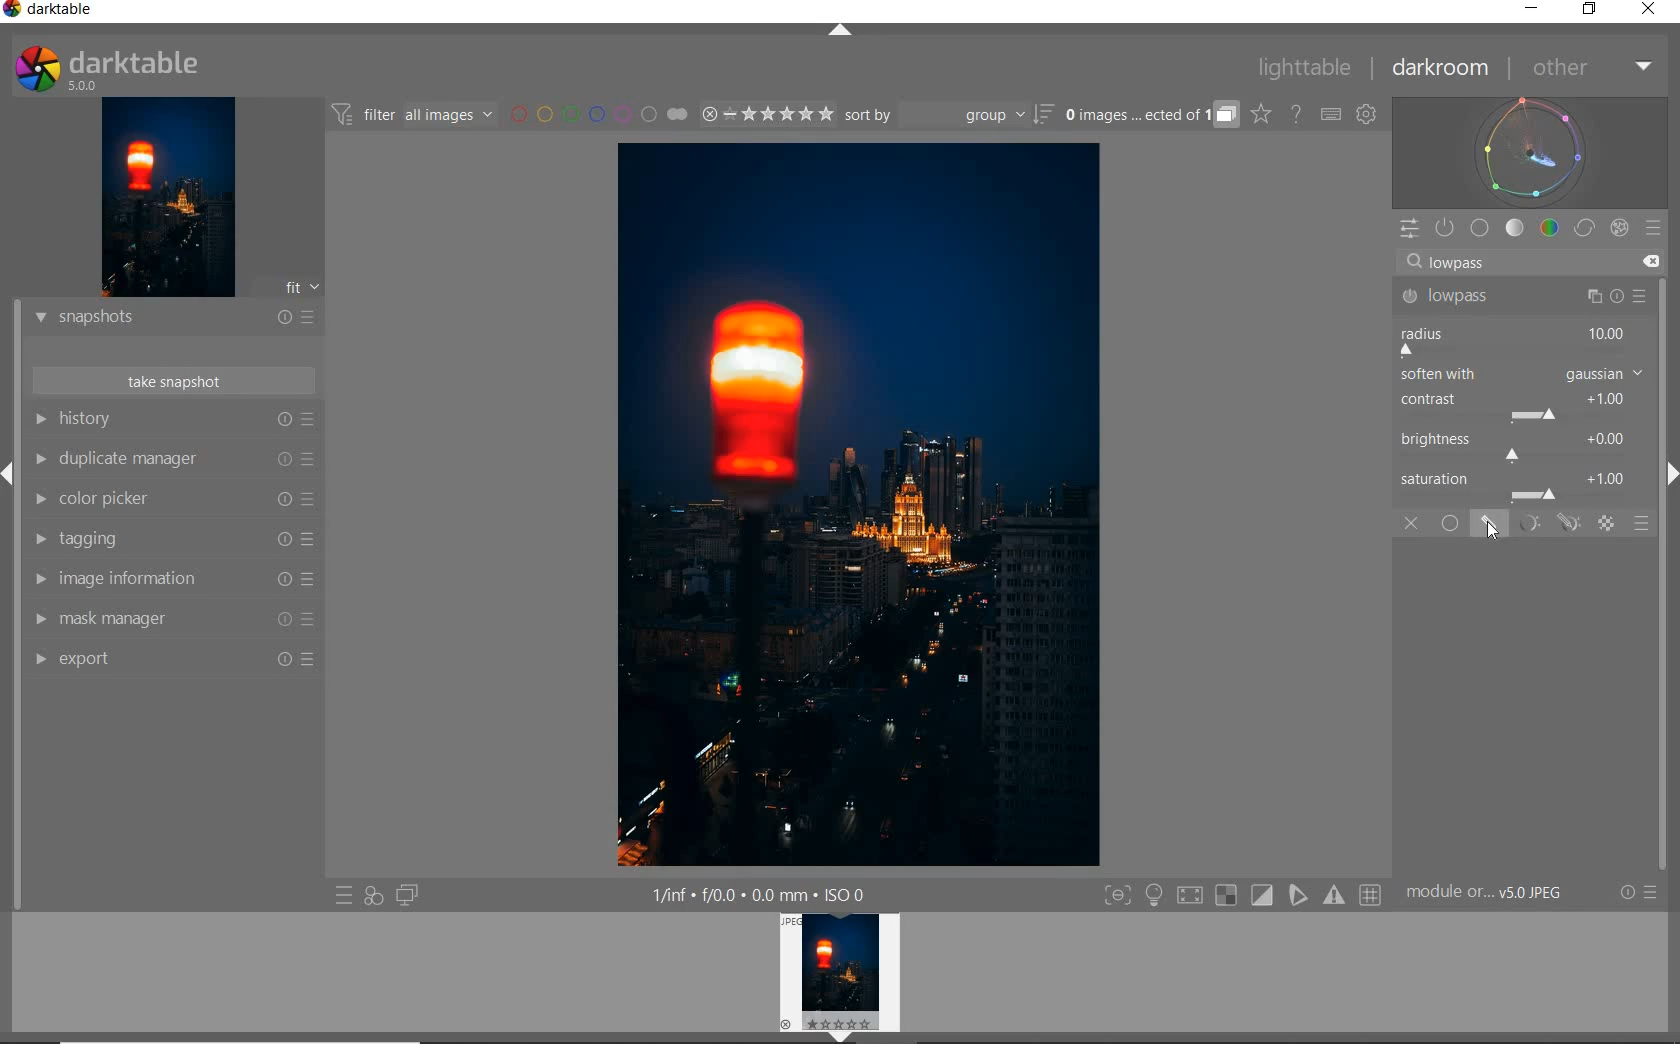 This screenshot has height=1044, width=1680. I want to click on Preset and reset, so click(314, 623).